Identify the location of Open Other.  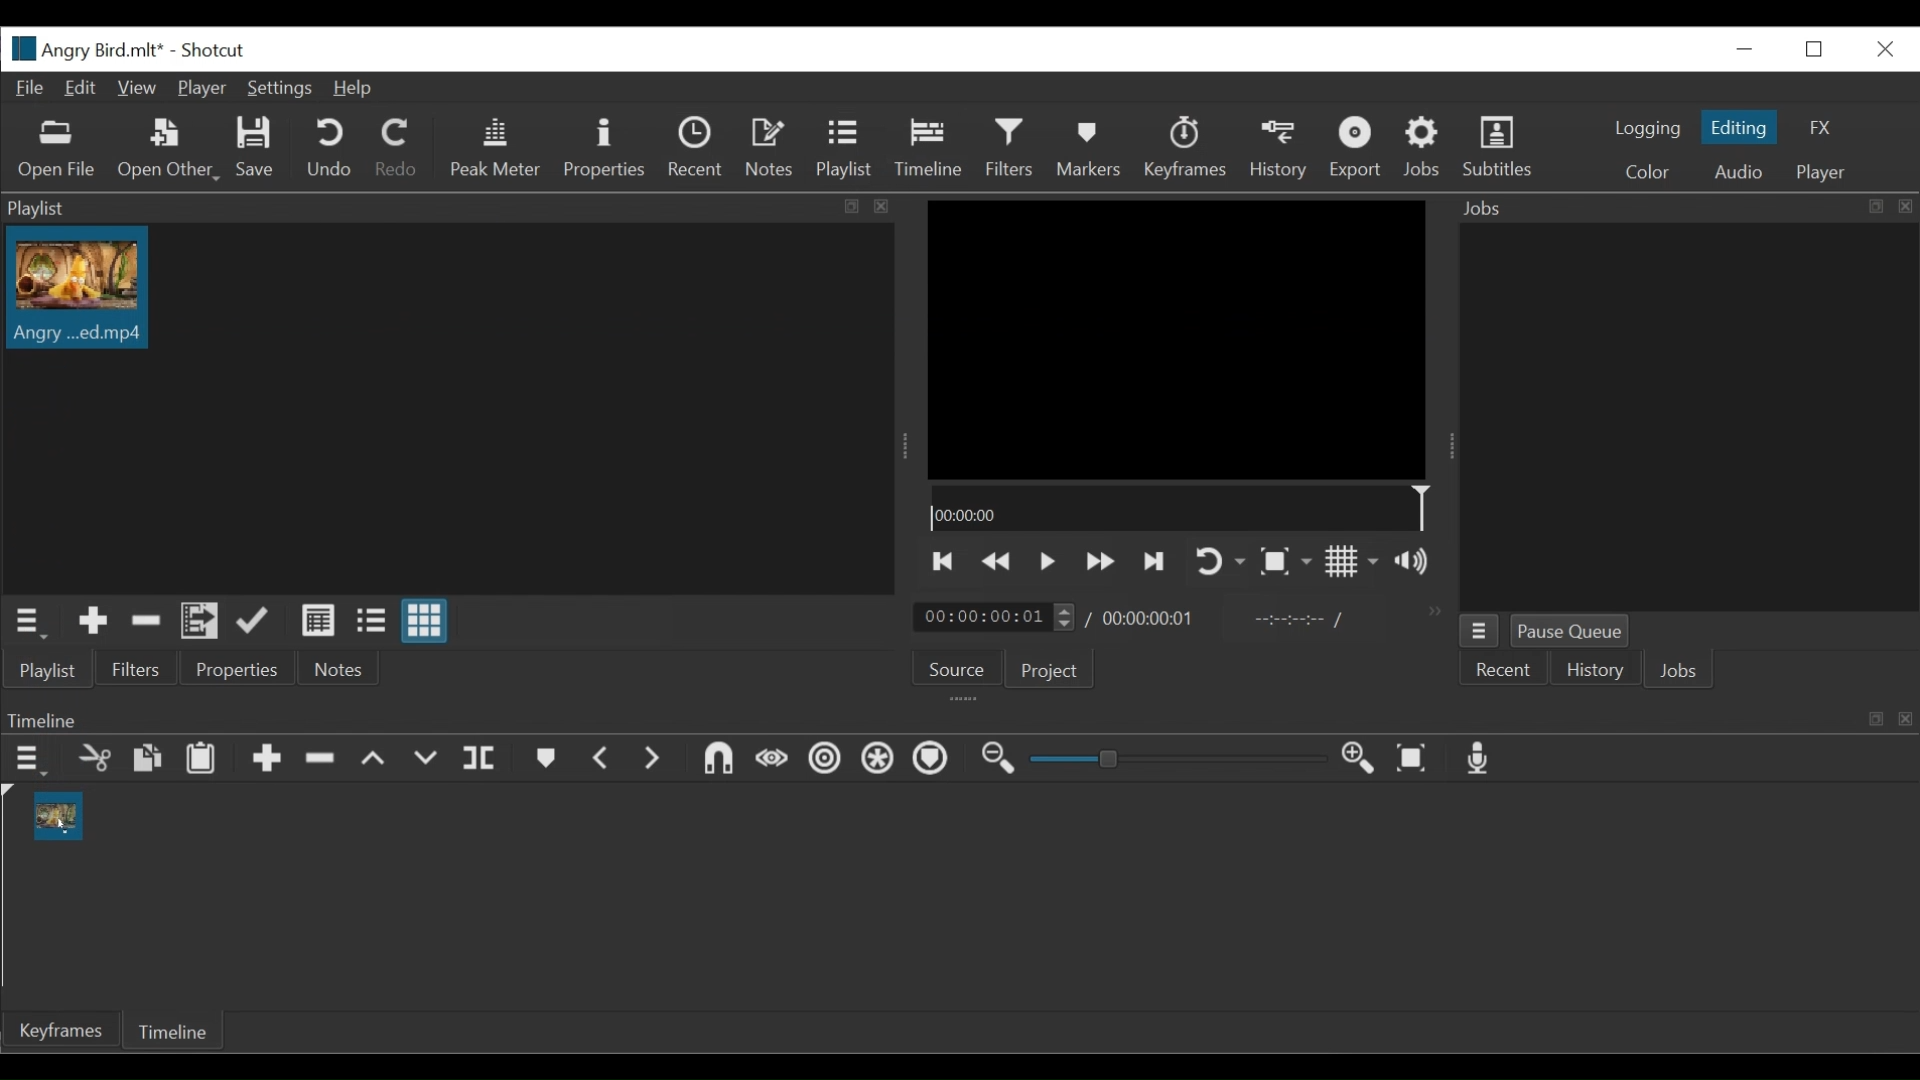
(170, 149).